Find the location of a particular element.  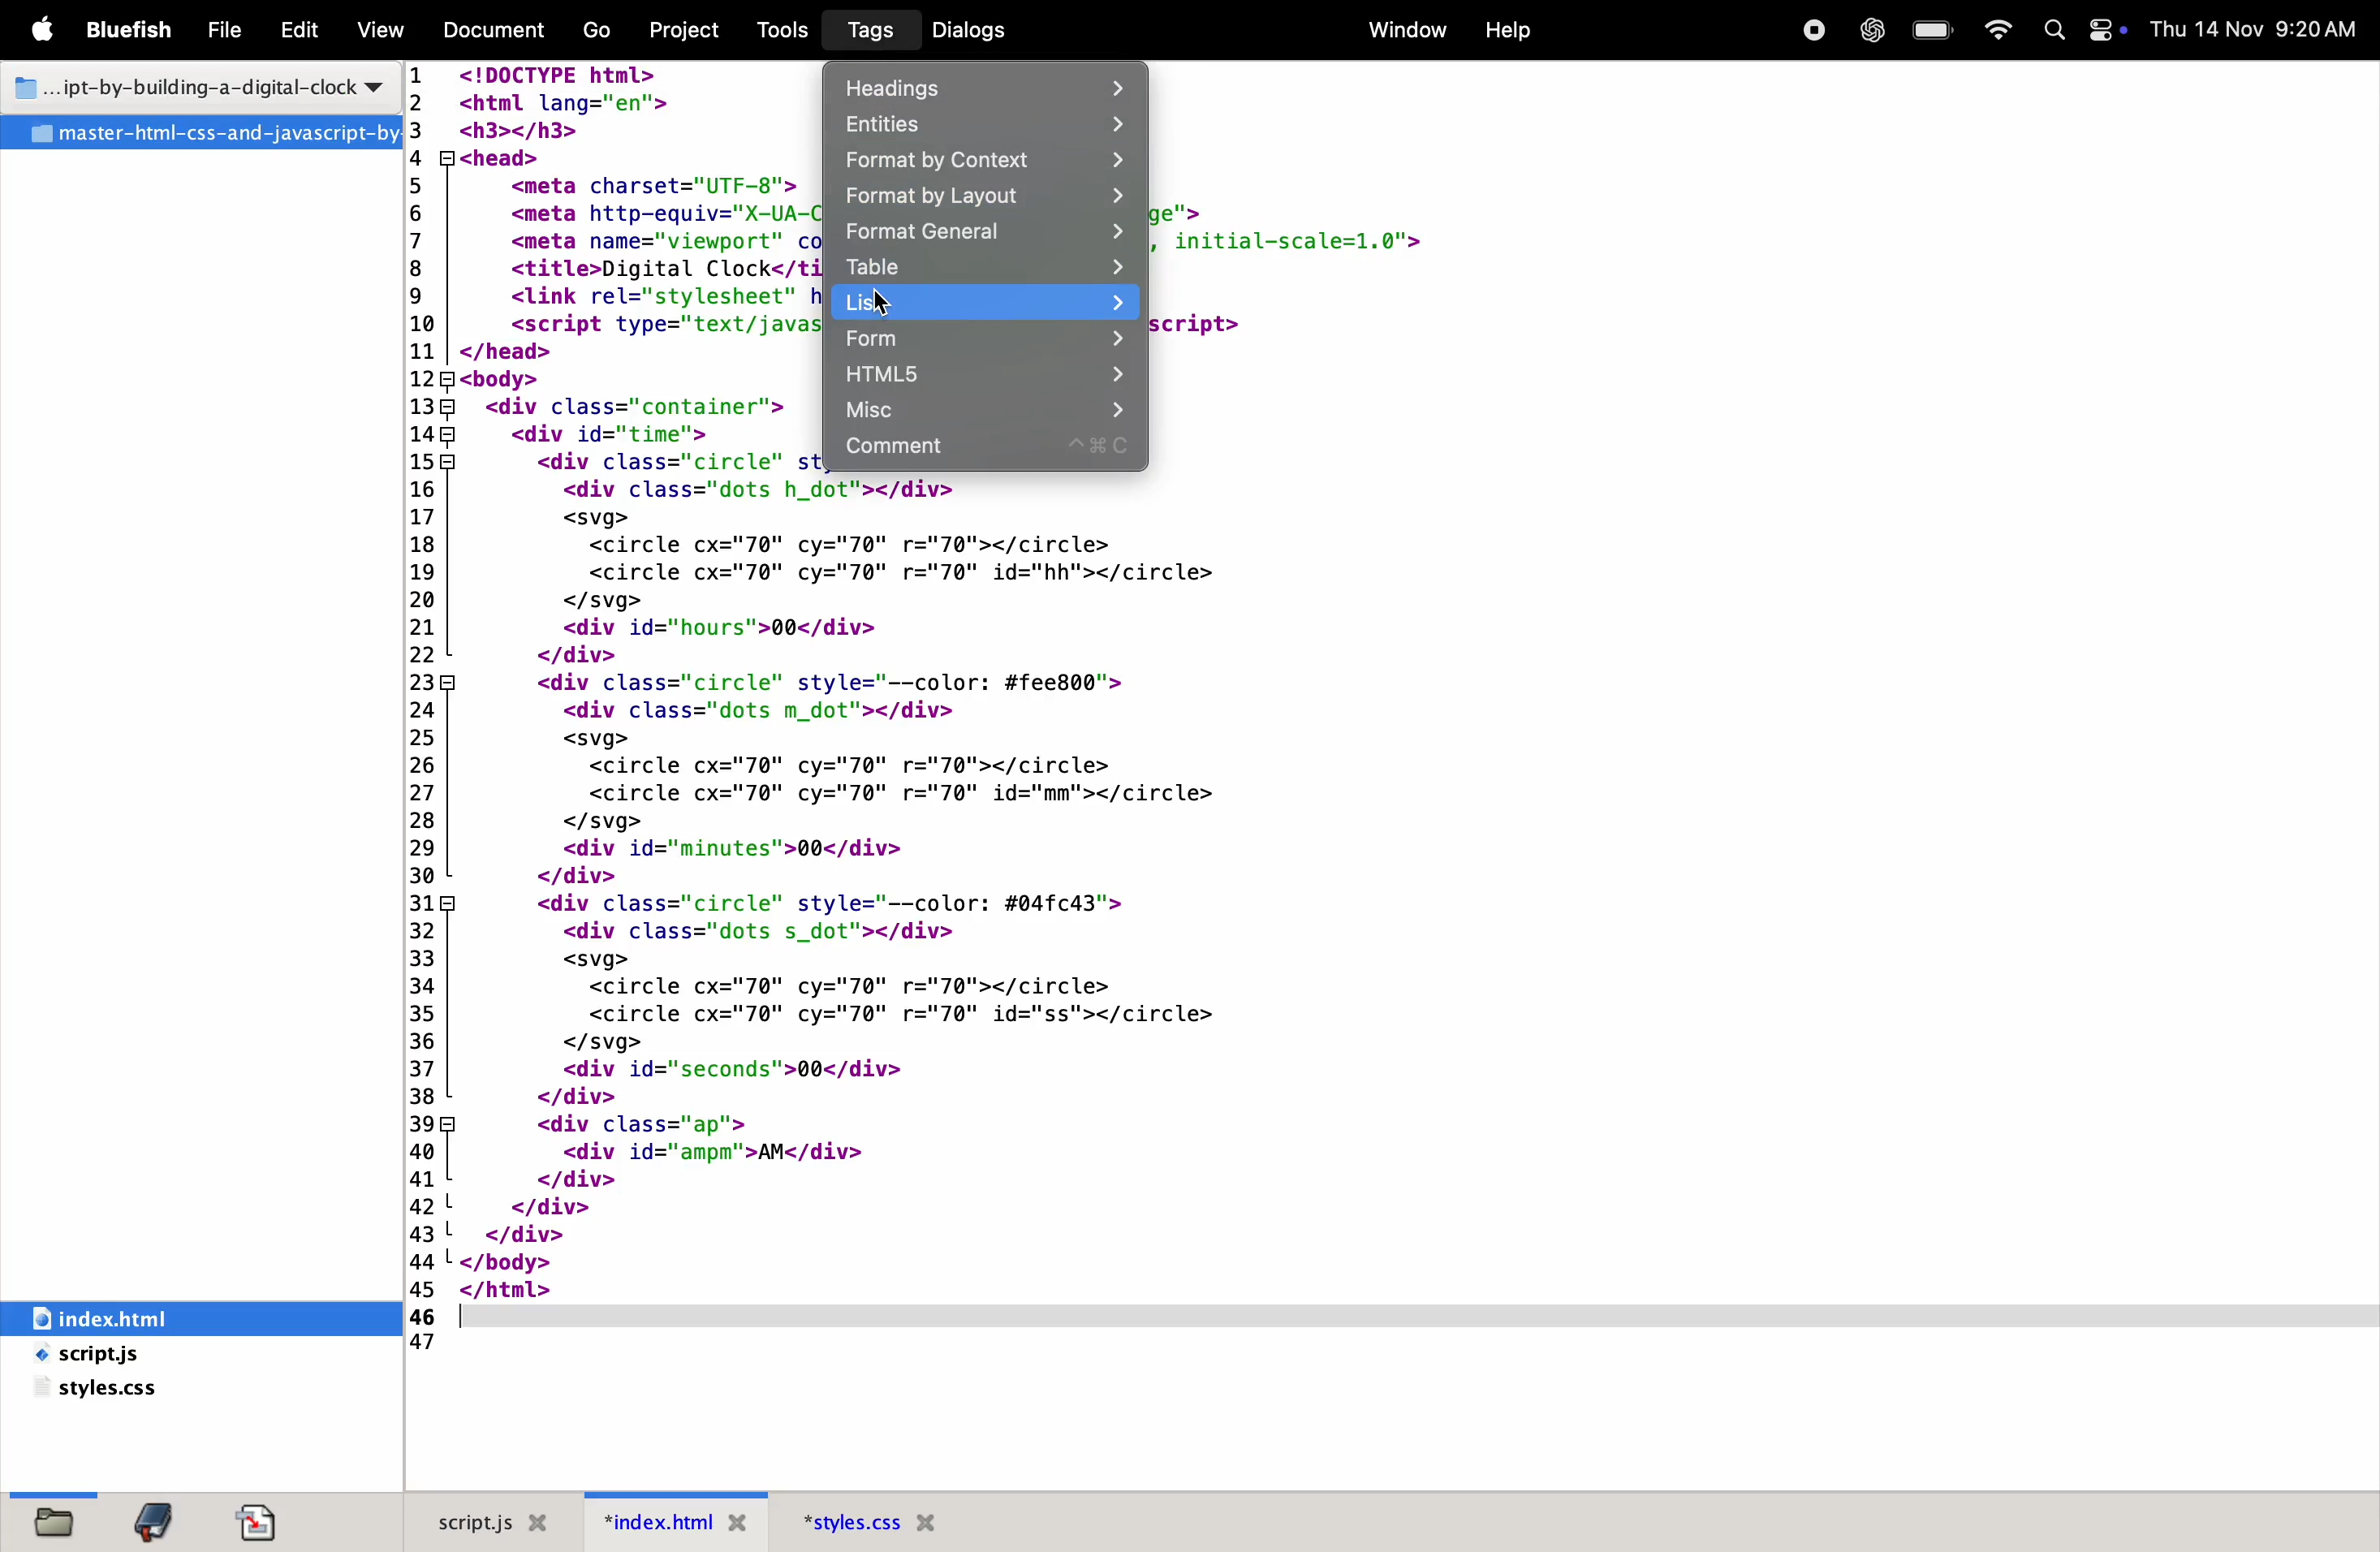

apple menu is located at coordinates (48, 32).